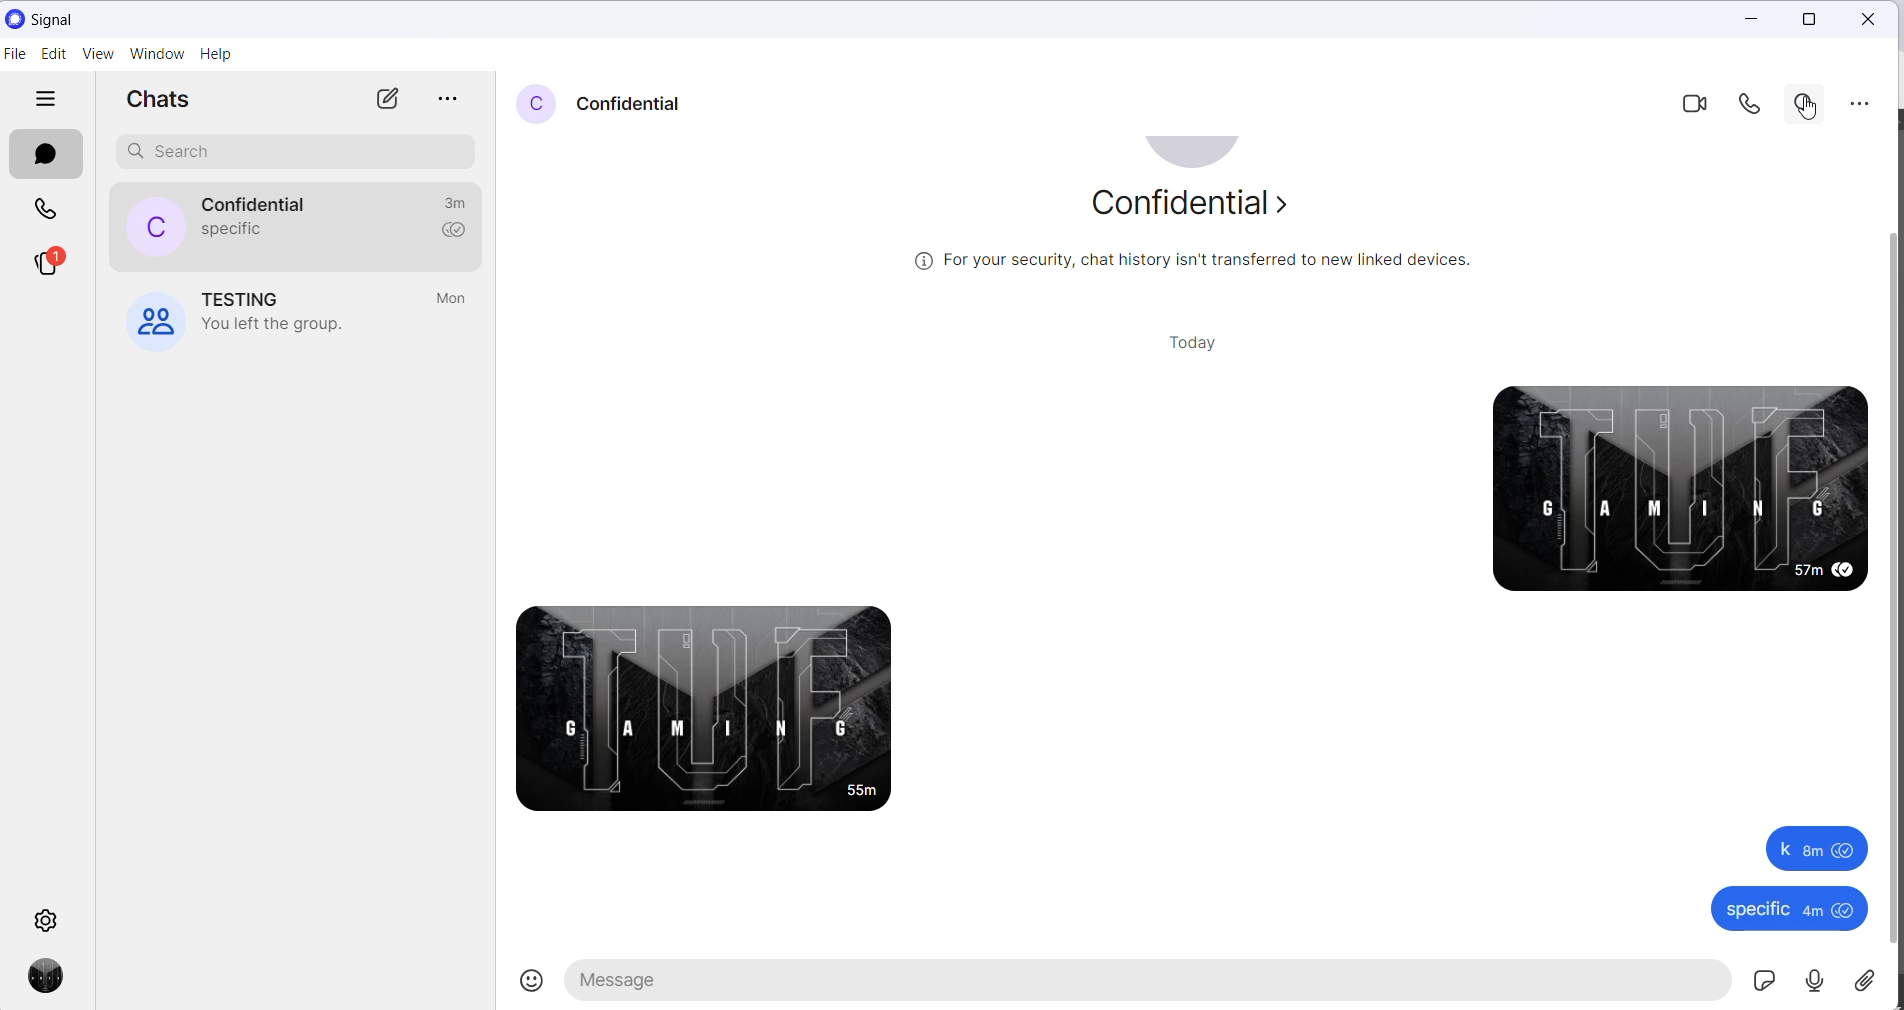 This screenshot has width=1904, height=1010. I want to click on window, so click(161, 56).